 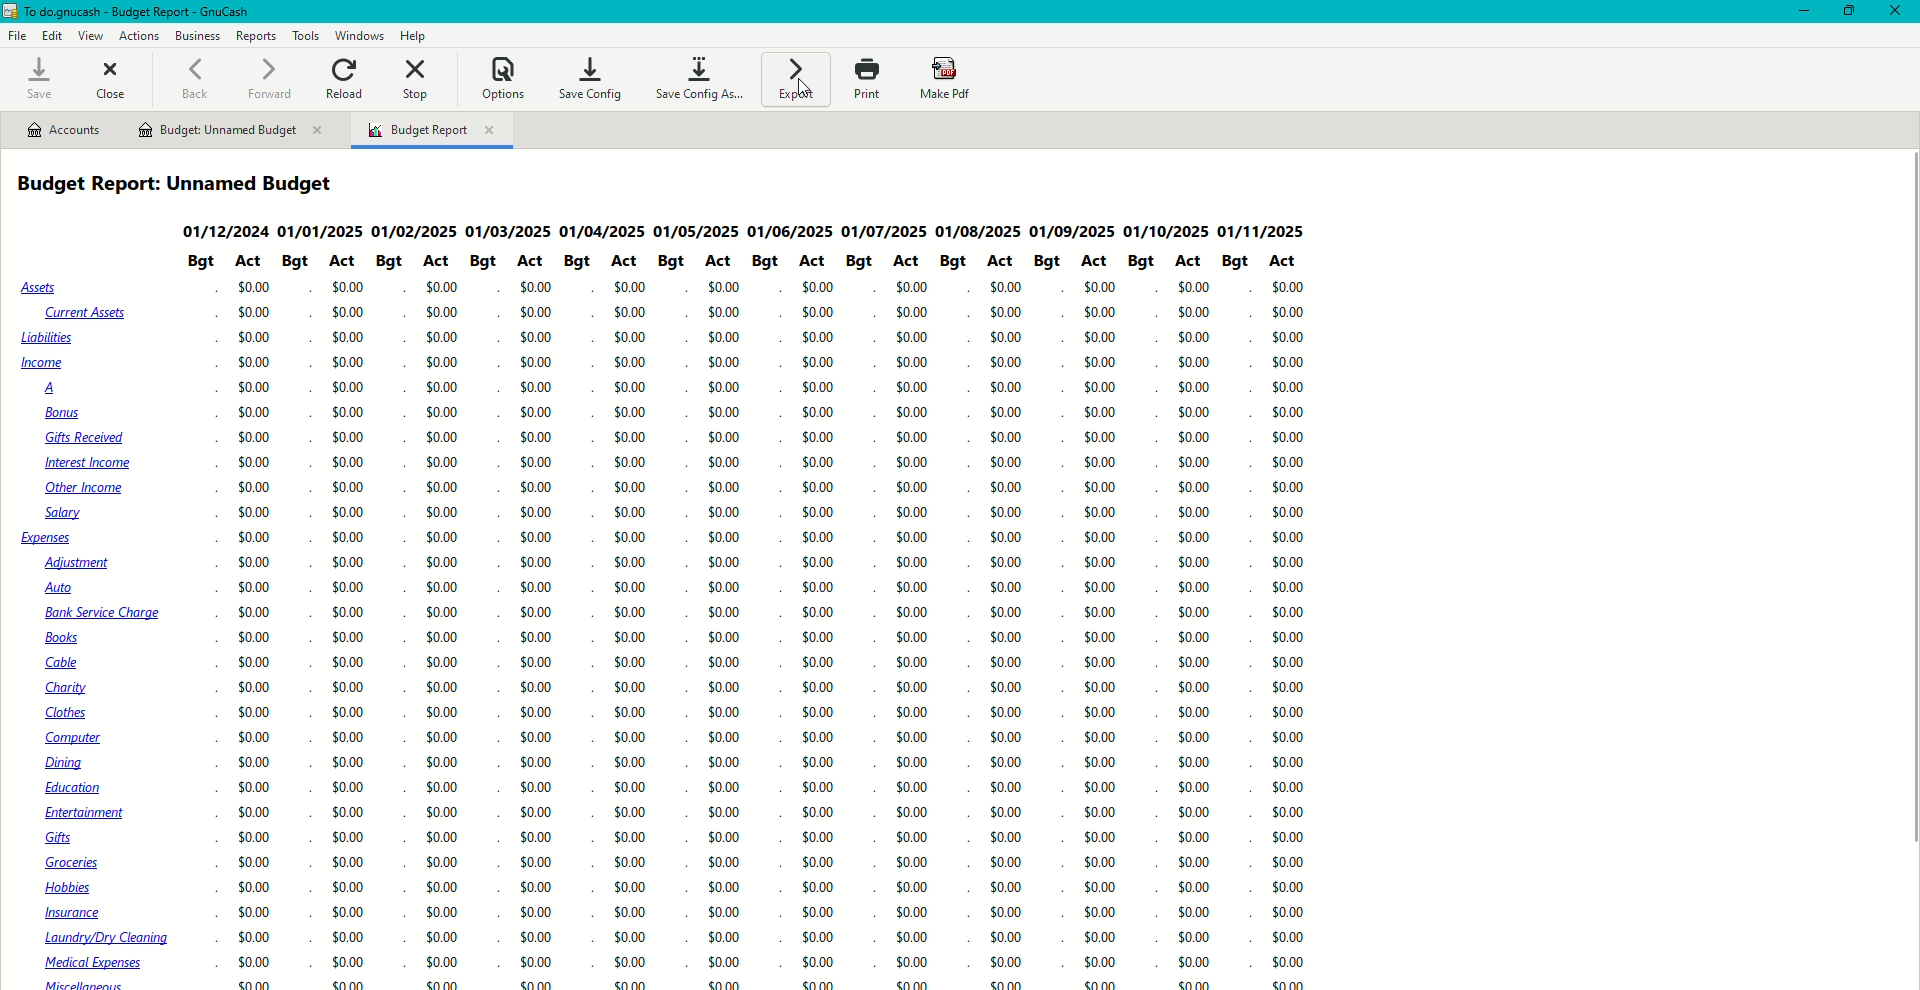 I want to click on $0.00, so click(x=537, y=663).